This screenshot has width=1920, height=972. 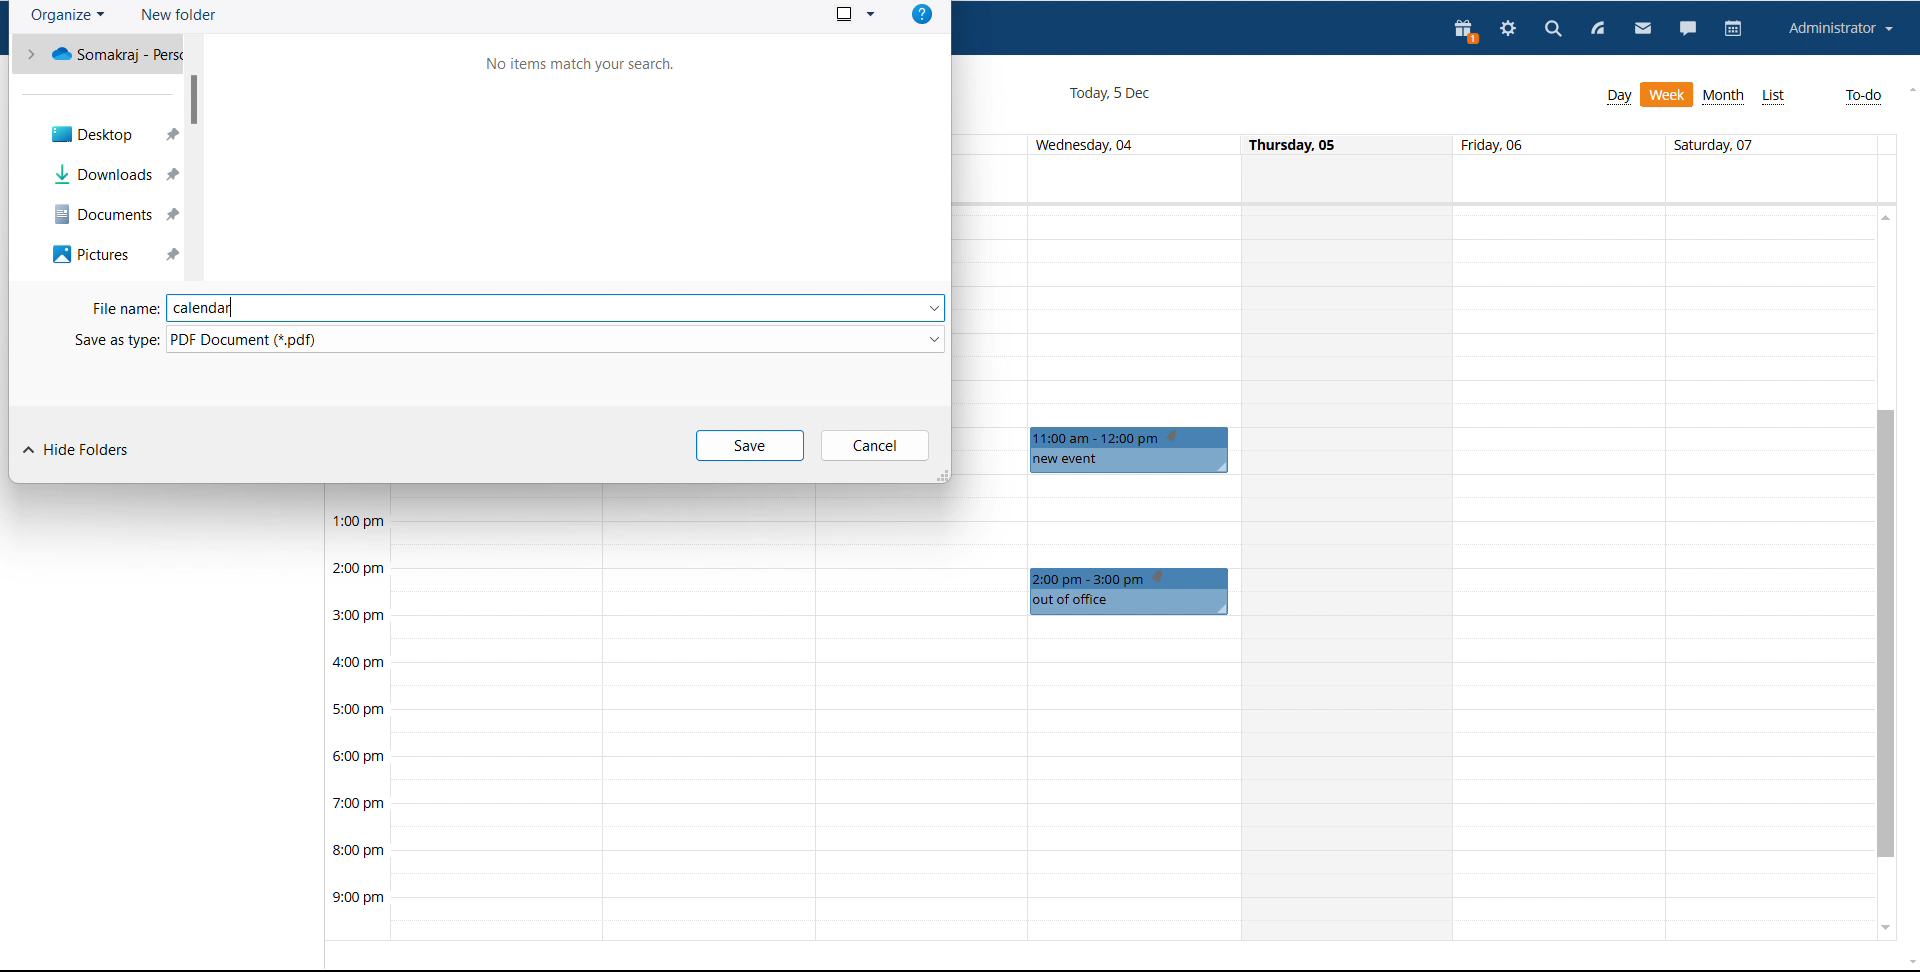 What do you see at coordinates (582, 65) in the screenshot?
I see `text` at bounding box center [582, 65].